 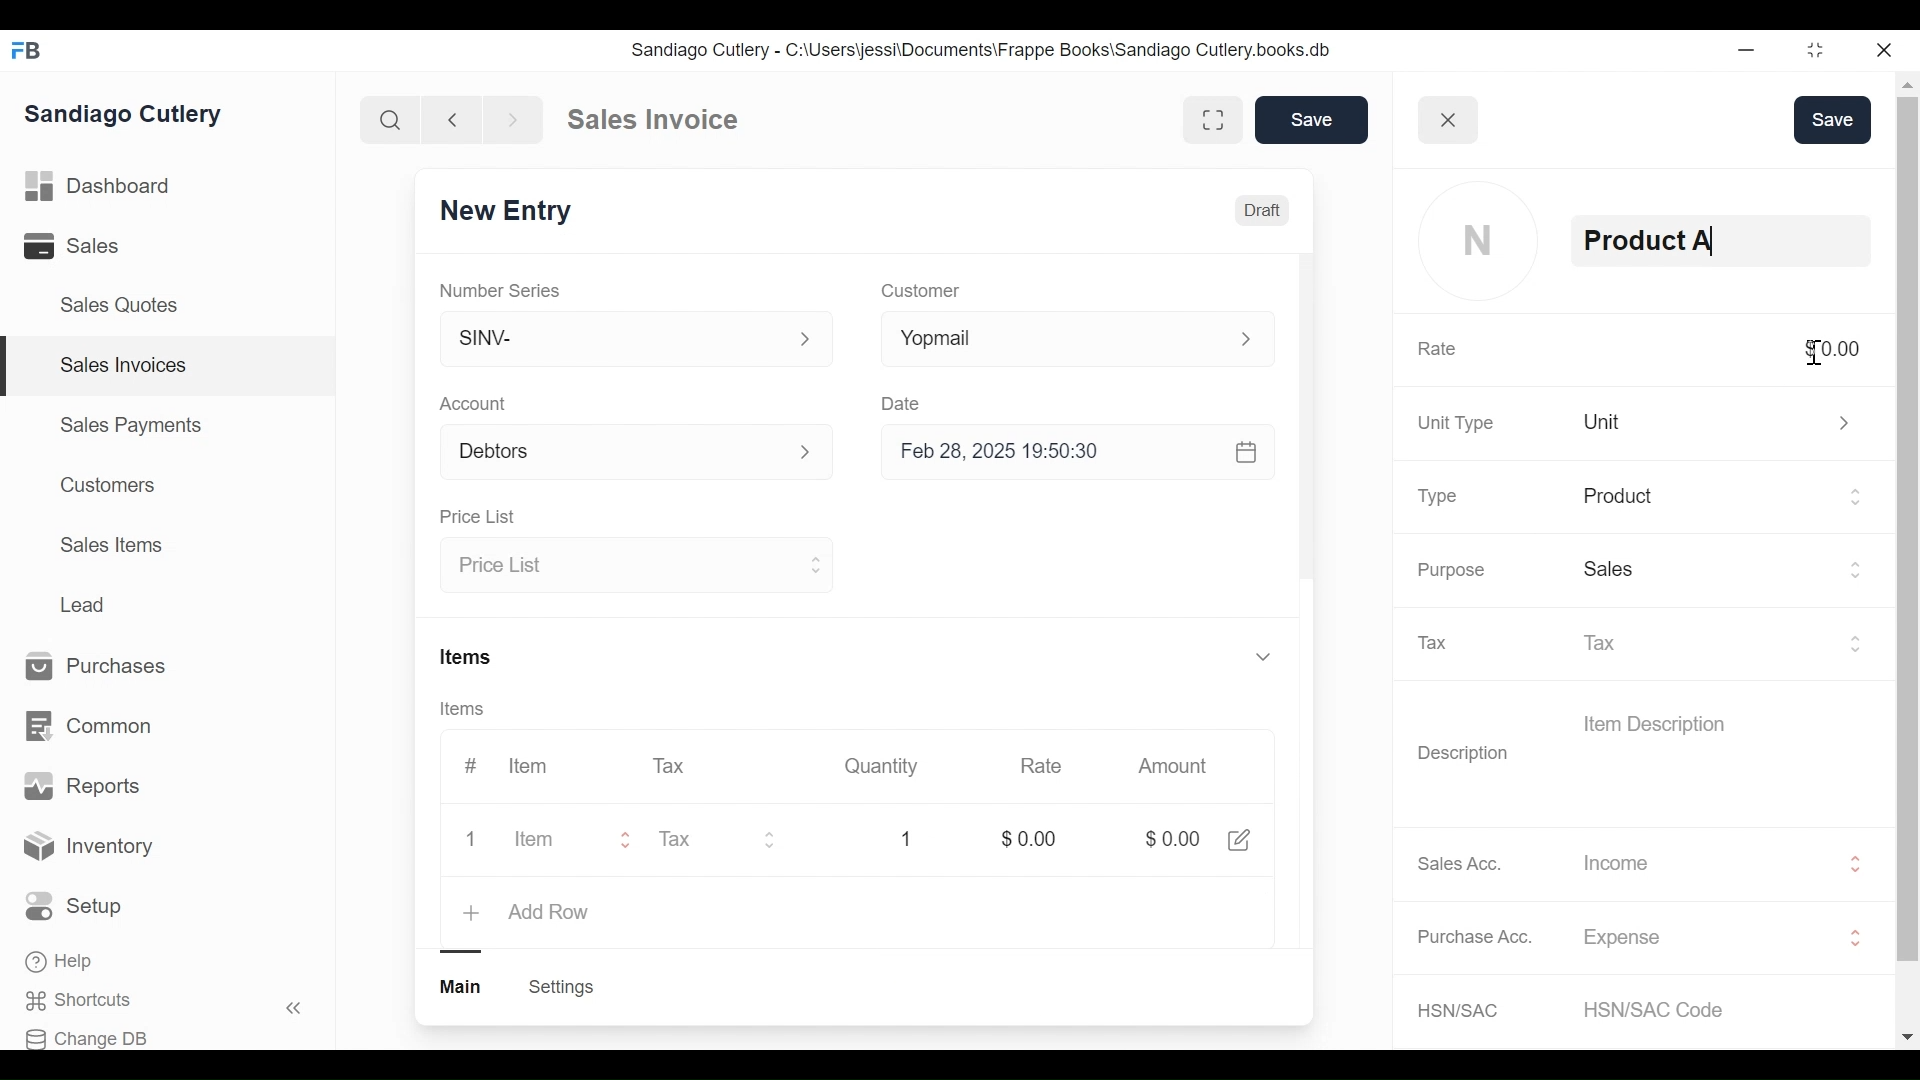 What do you see at coordinates (1450, 119) in the screenshot?
I see `close` at bounding box center [1450, 119].